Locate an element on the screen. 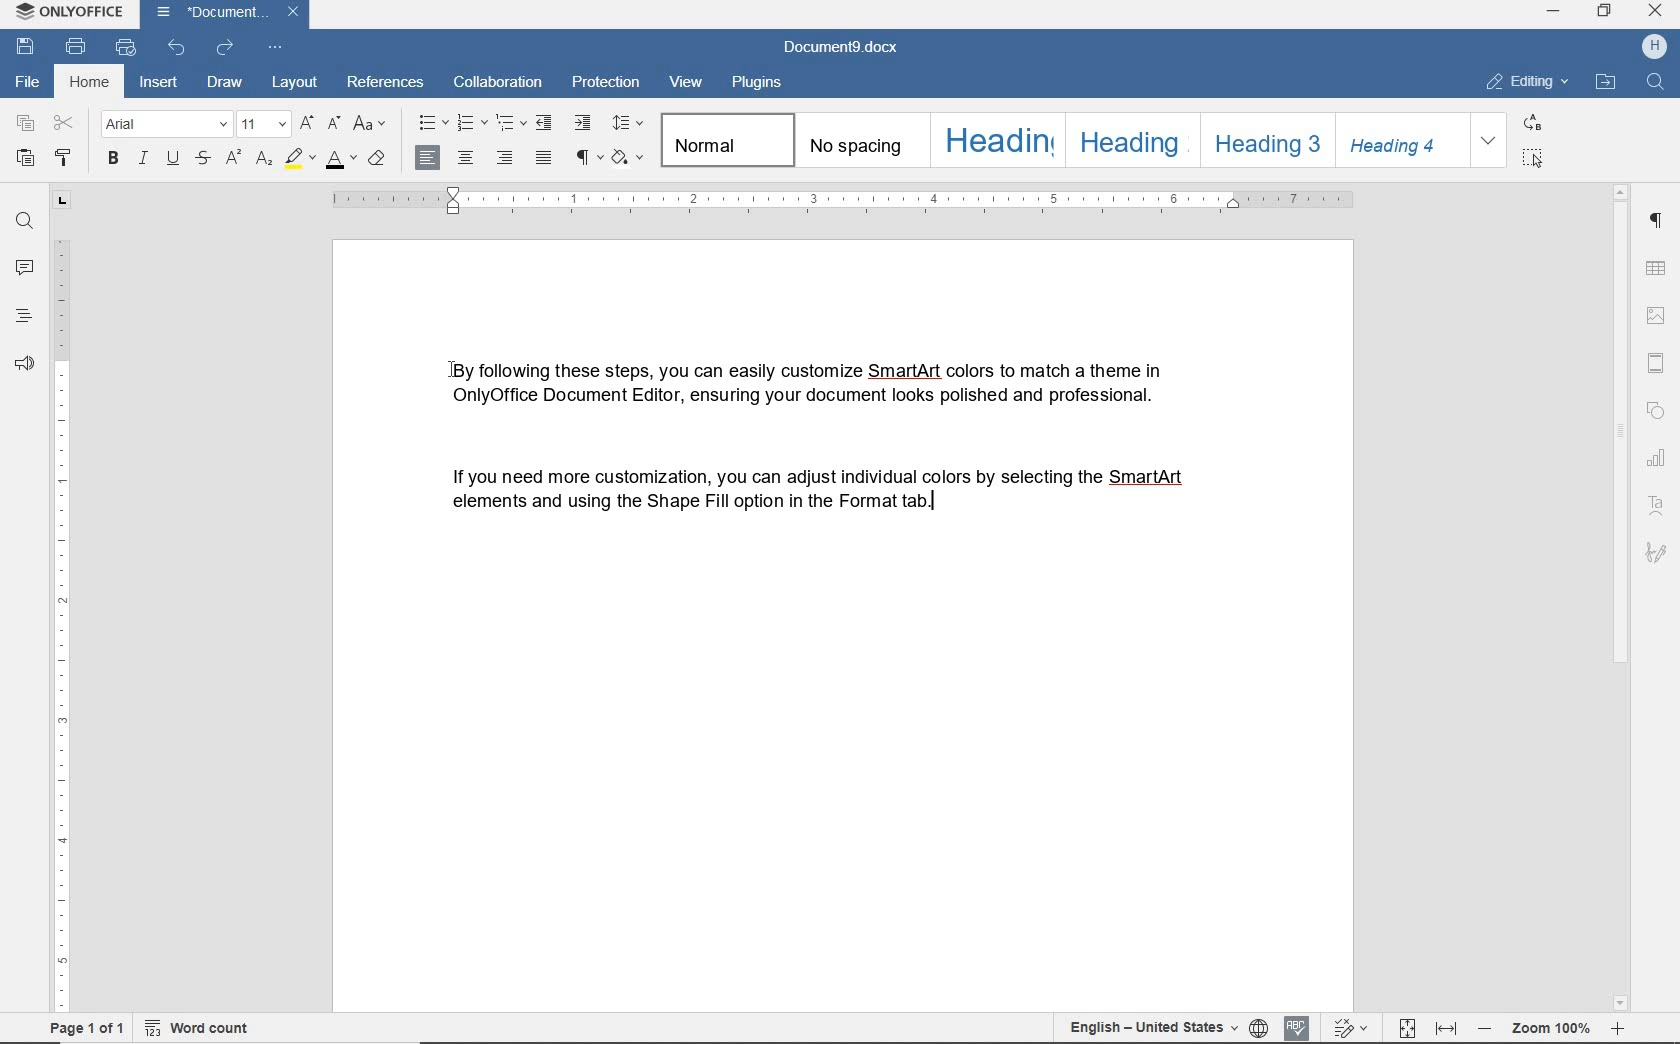  minimize is located at coordinates (1555, 10).